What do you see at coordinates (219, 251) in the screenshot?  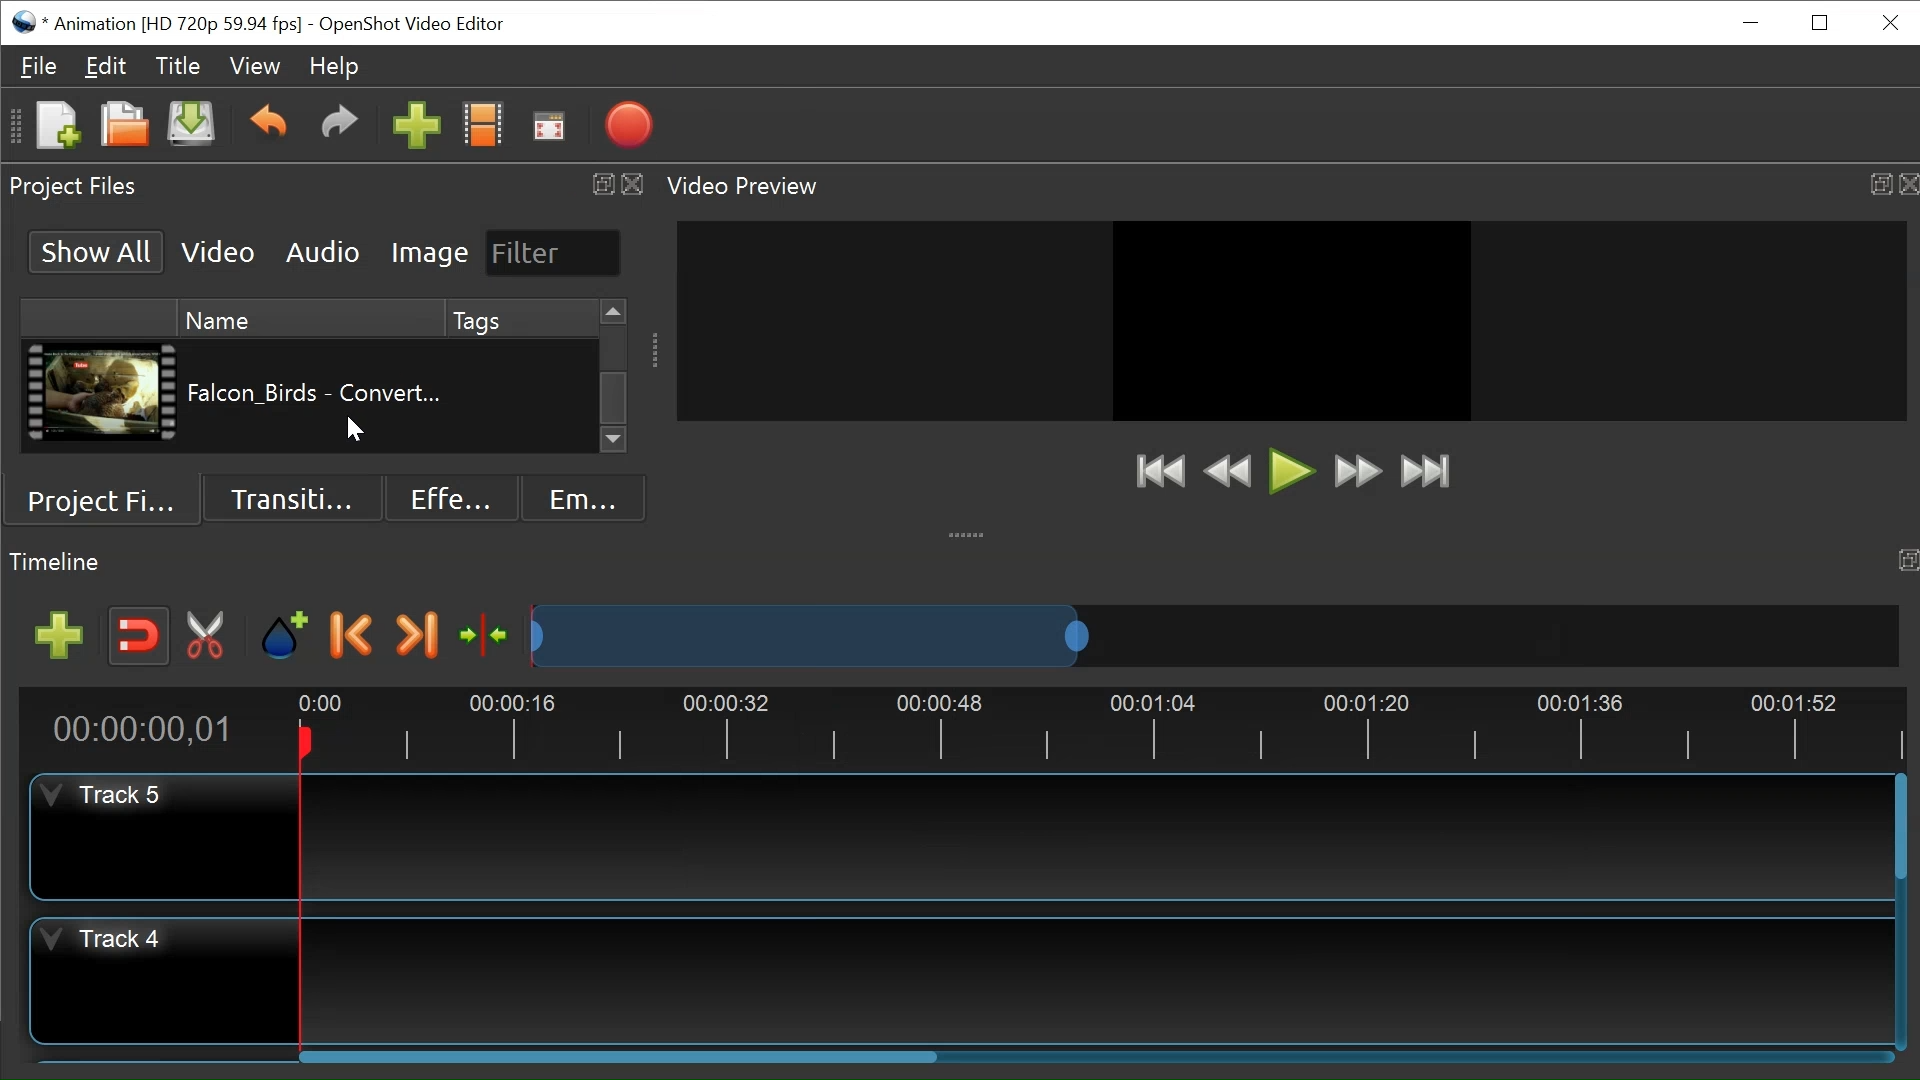 I see `Video` at bounding box center [219, 251].